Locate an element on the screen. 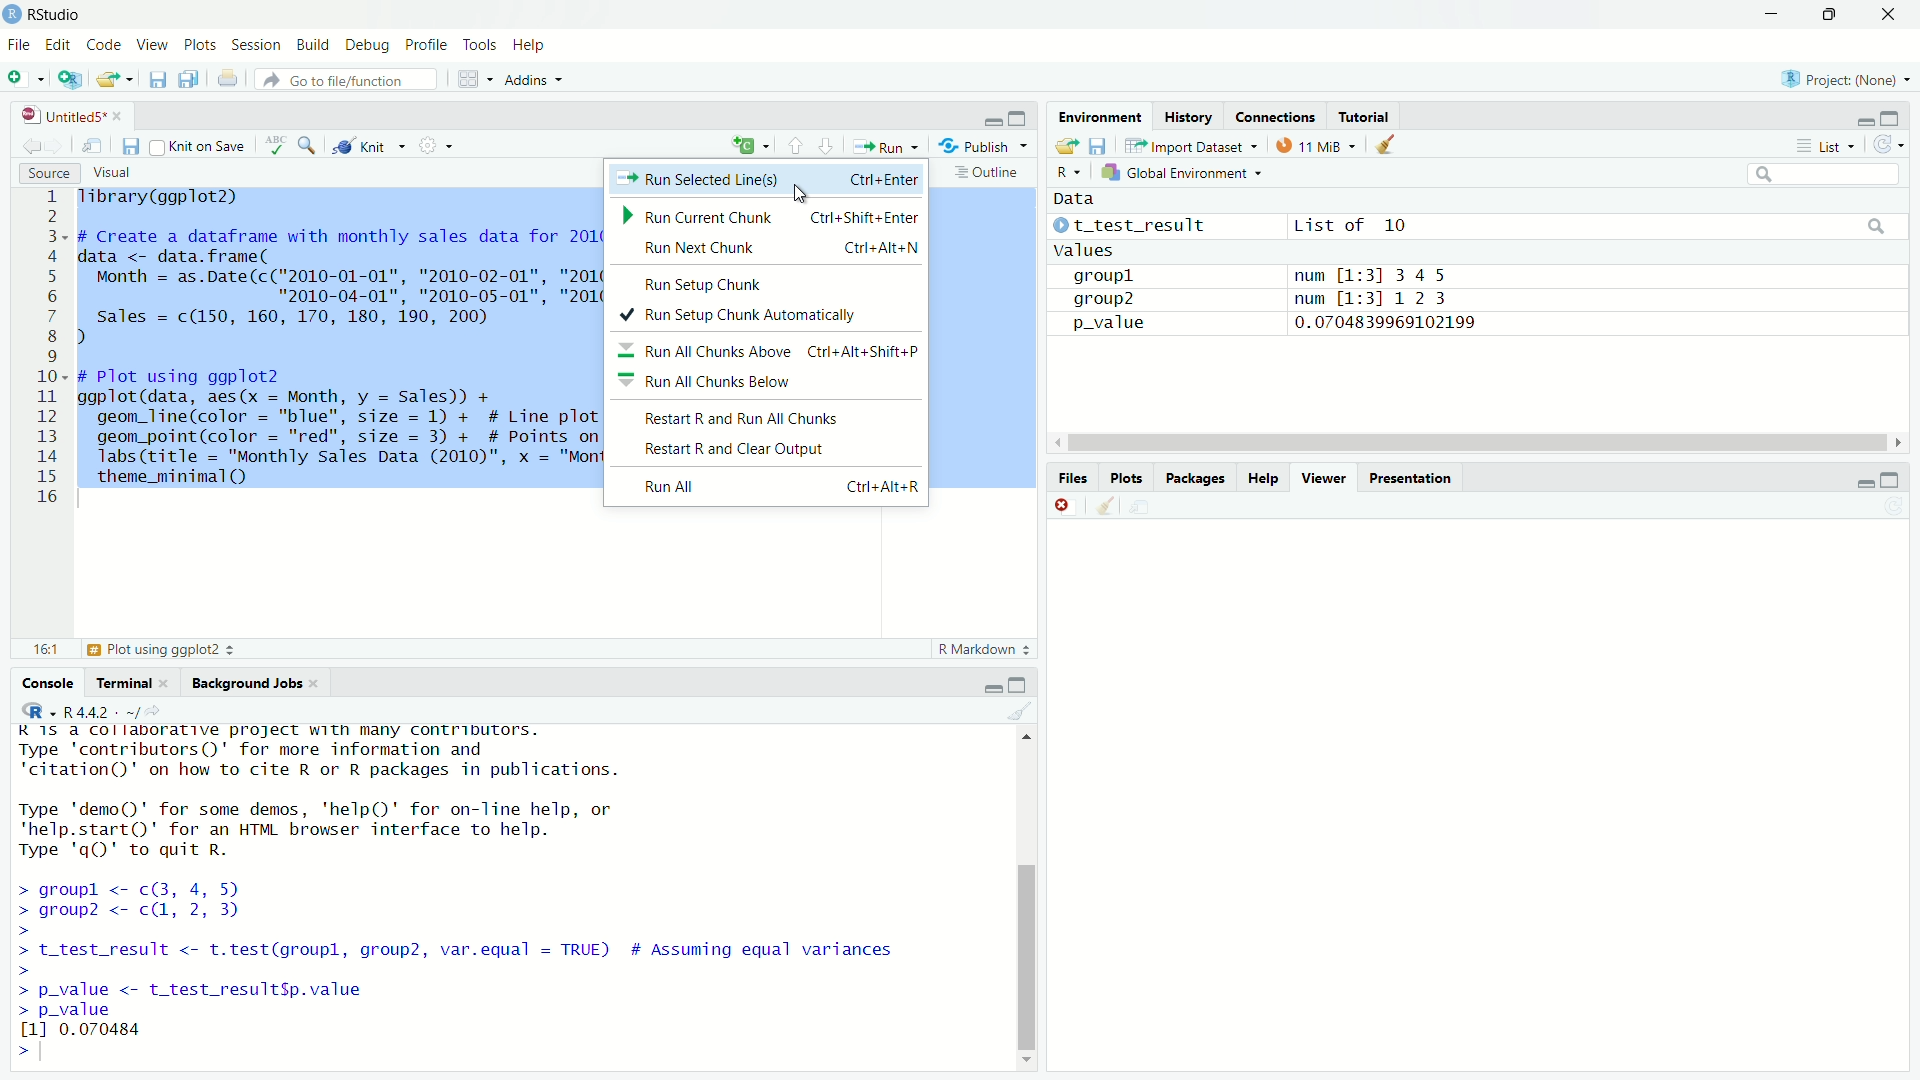 The image size is (1920, 1080). open an existing file is located at coordinates (116, 80).